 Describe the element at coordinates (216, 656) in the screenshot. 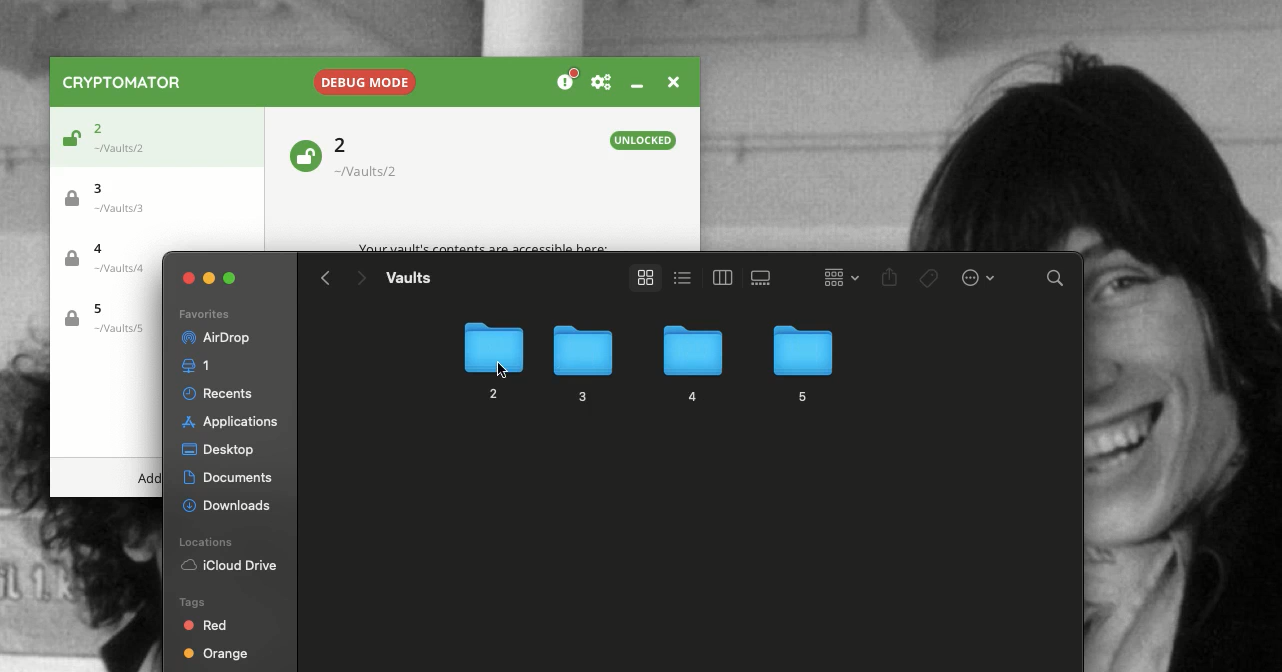

I see `Orange` at that location.